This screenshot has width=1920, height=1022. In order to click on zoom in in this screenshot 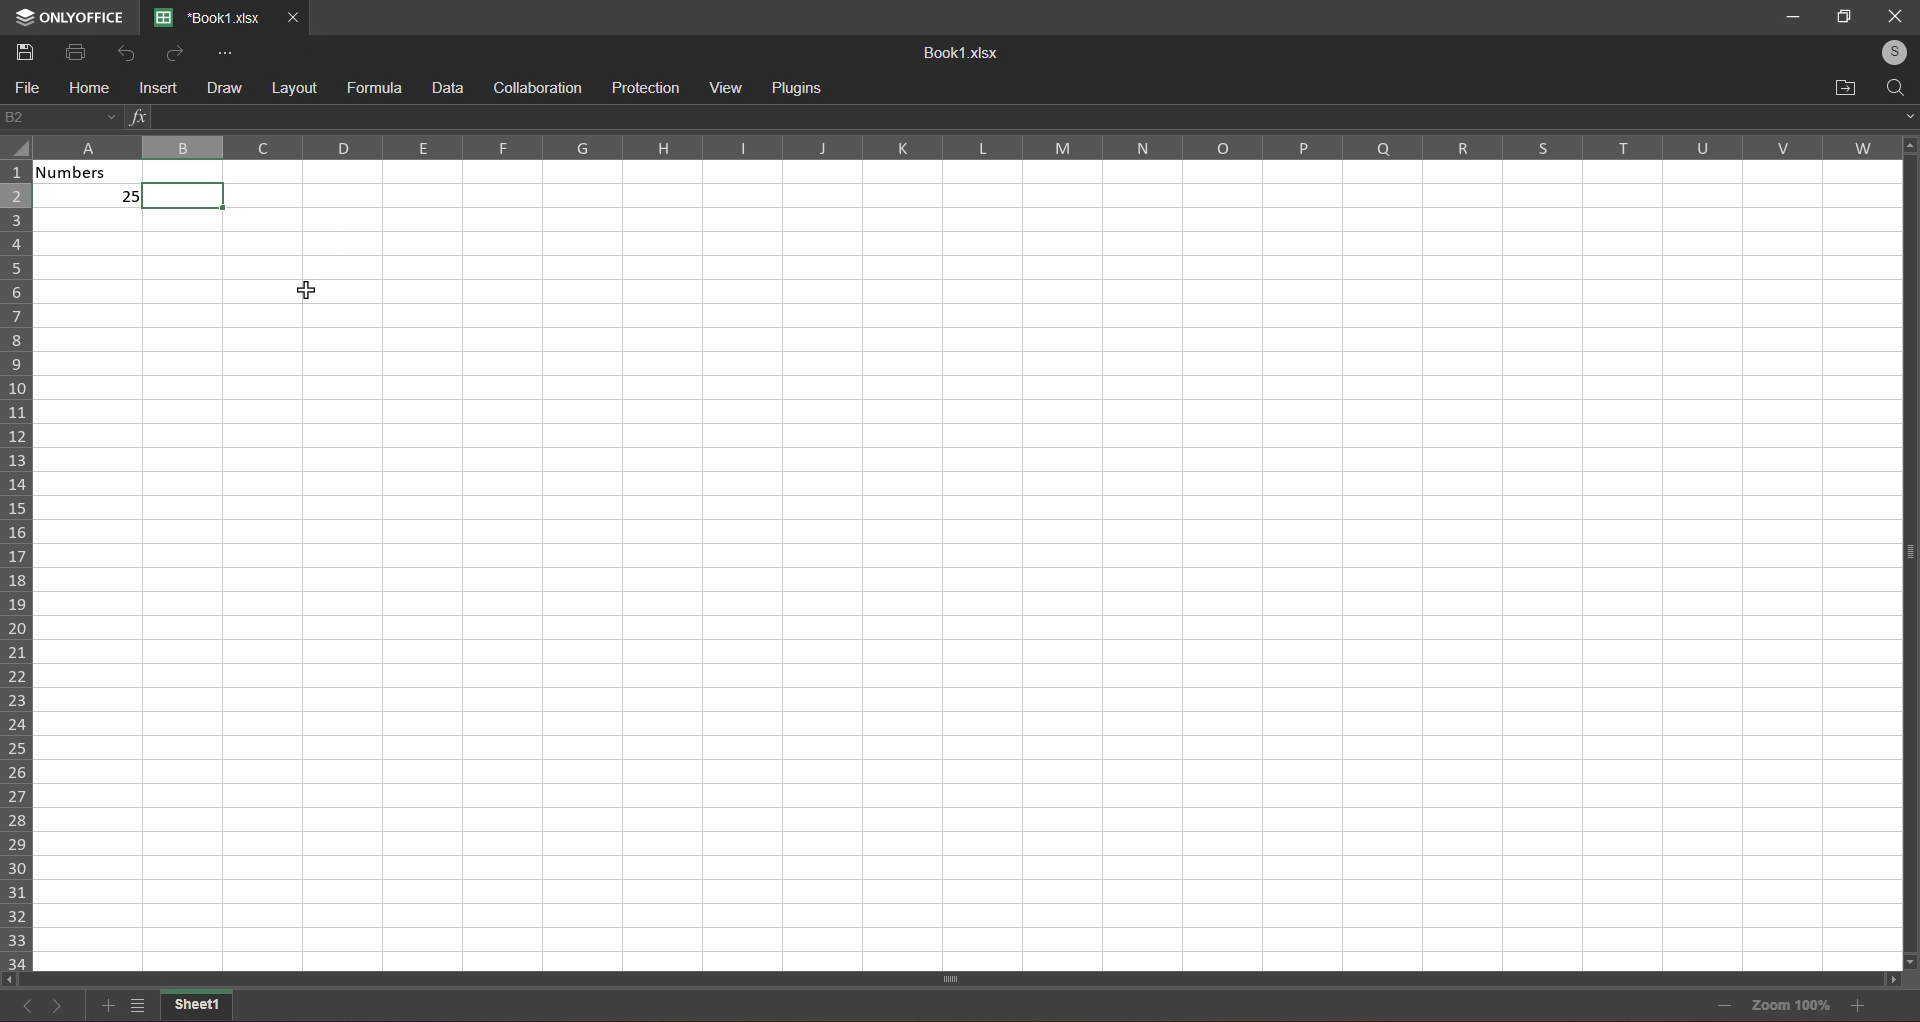, I will do `click(1859, 1007)`.